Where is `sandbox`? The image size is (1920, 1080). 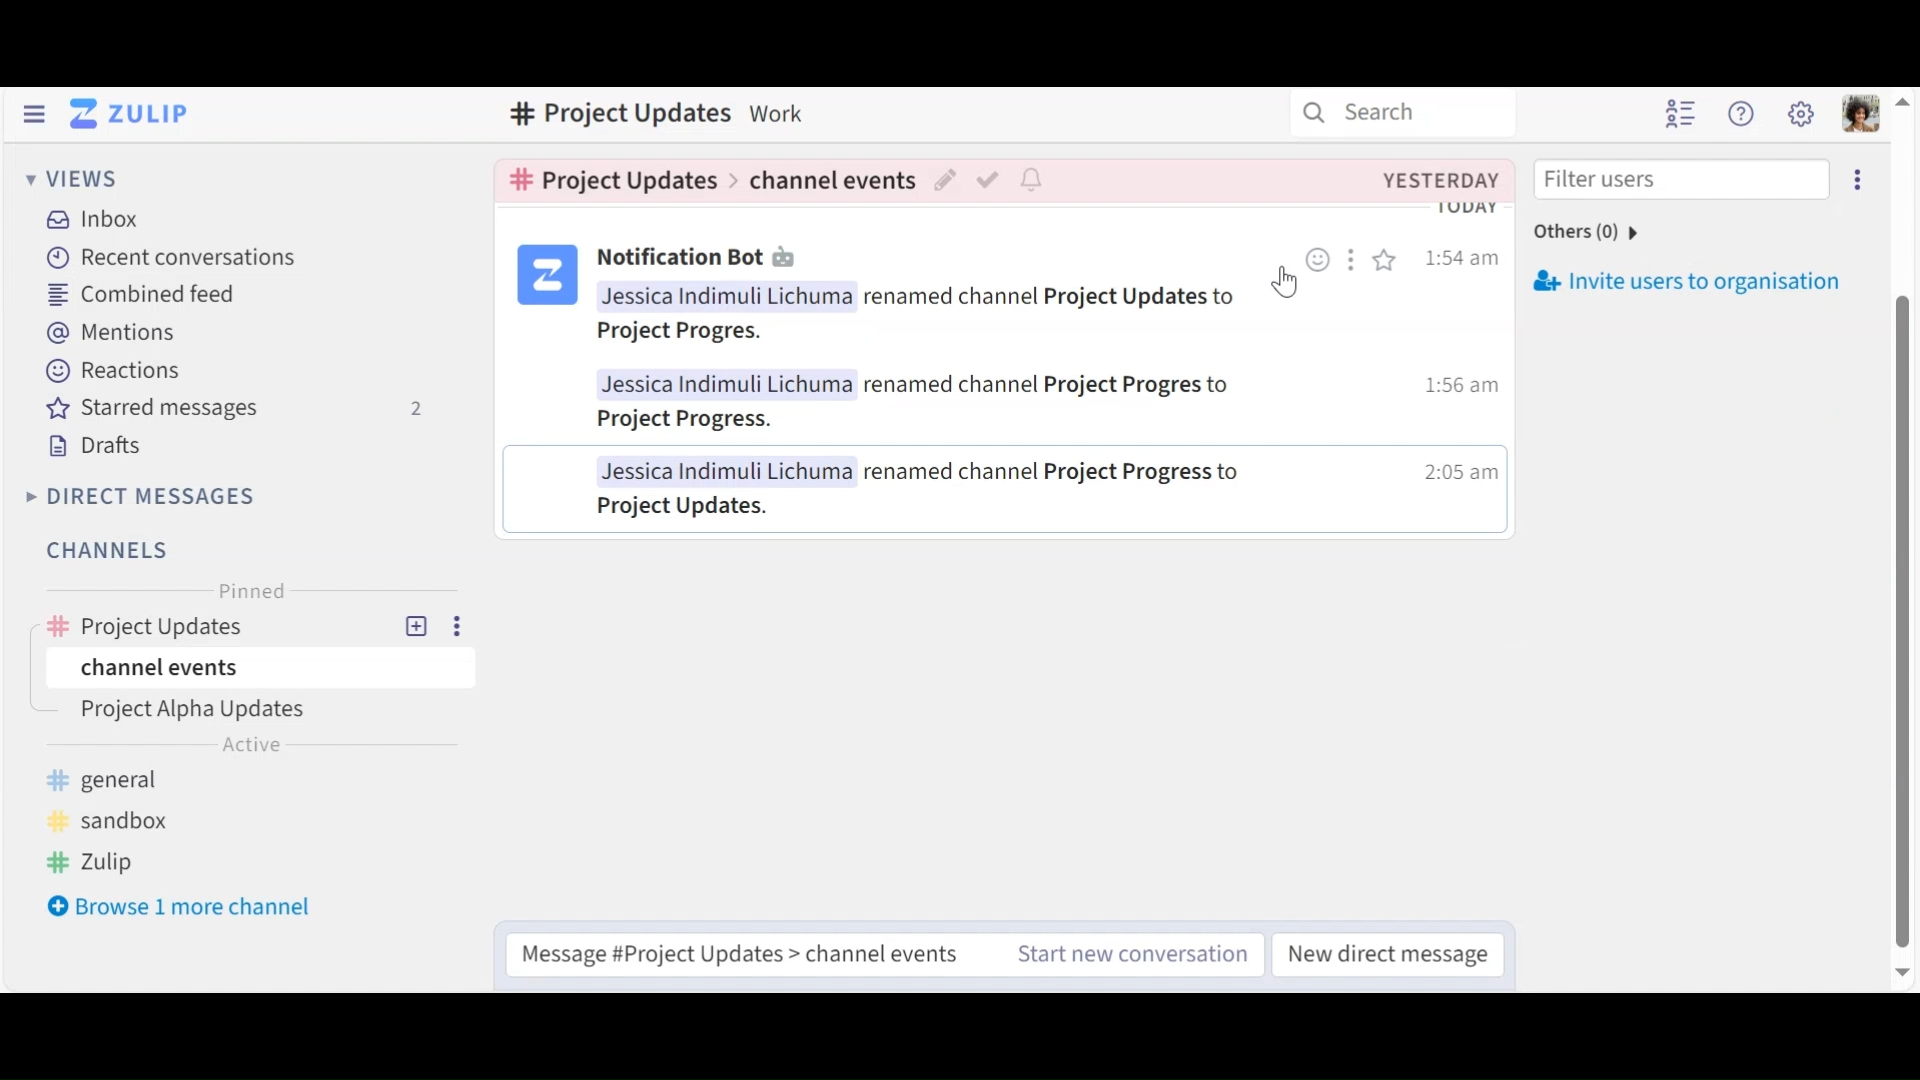
sandbox is located at coordinates (115, 817).